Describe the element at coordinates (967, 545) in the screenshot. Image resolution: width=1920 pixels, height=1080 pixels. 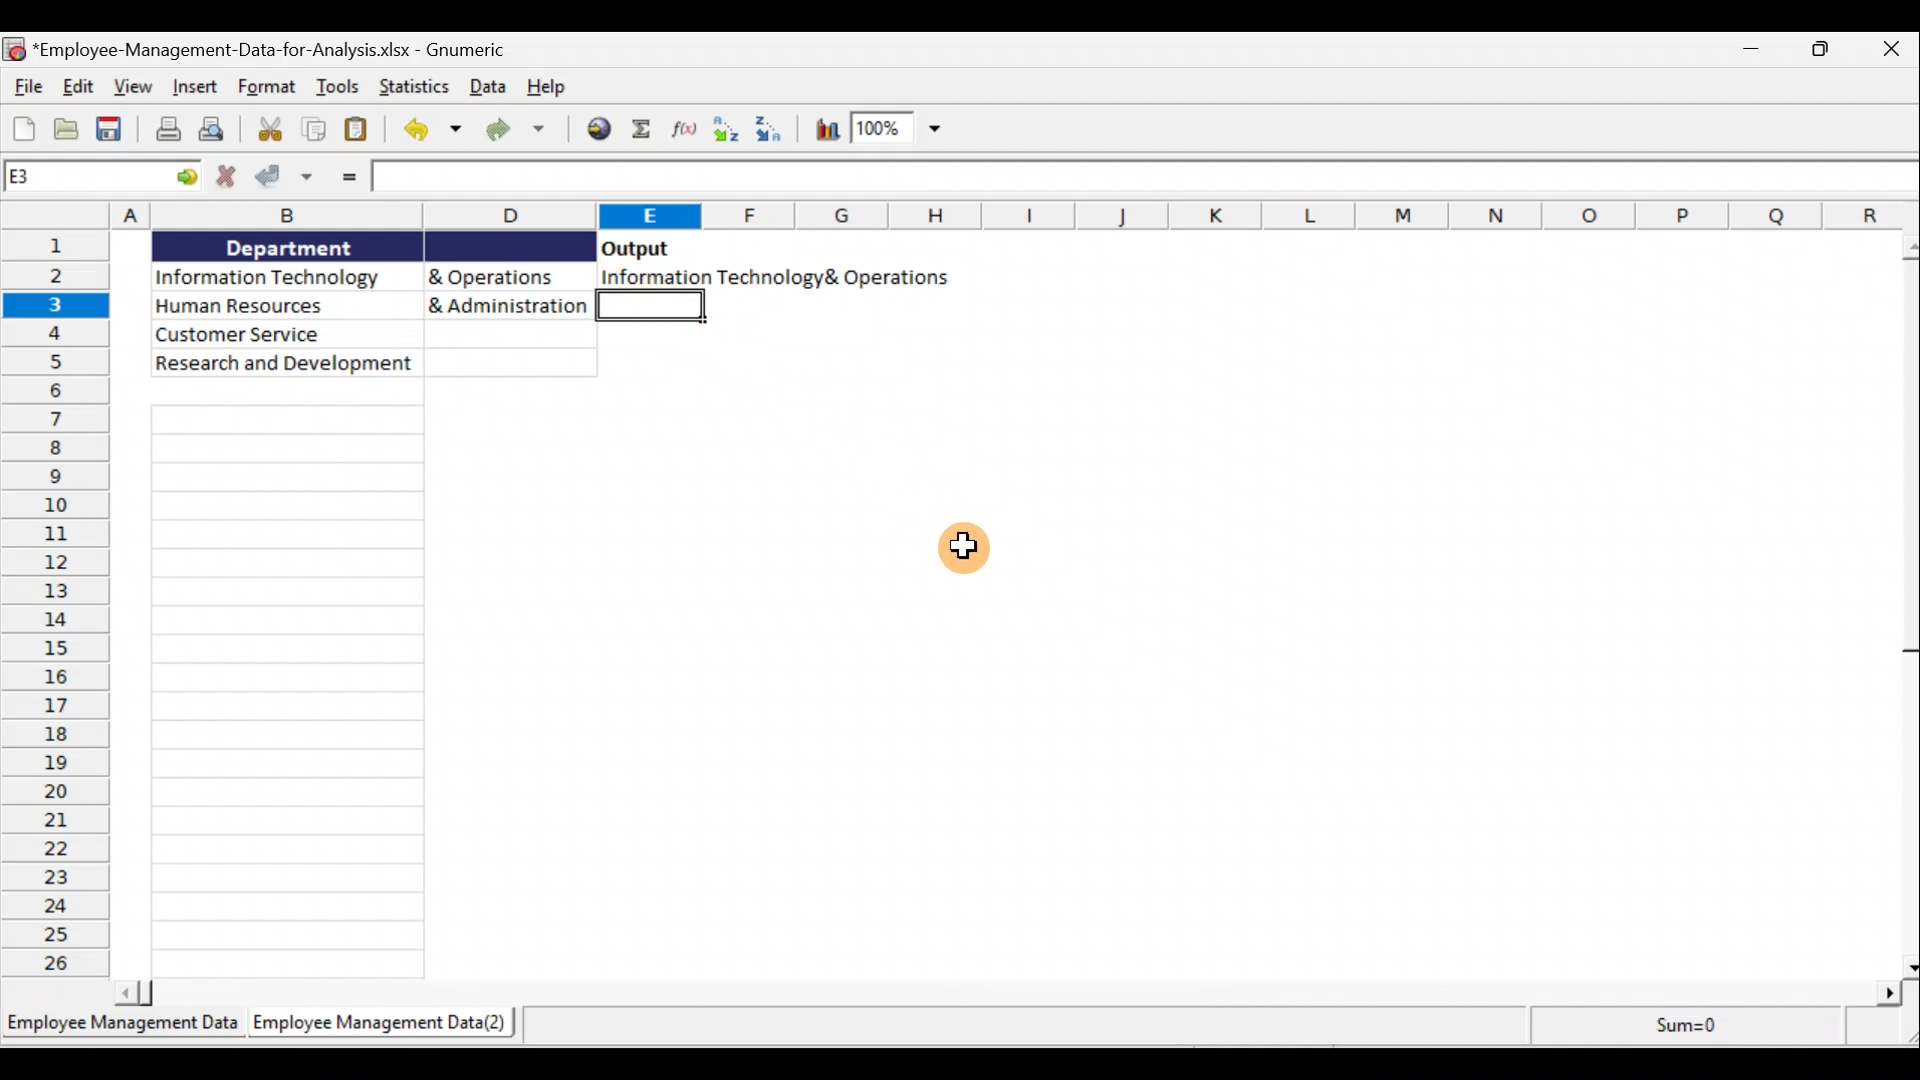
I see `cursor` at that location.